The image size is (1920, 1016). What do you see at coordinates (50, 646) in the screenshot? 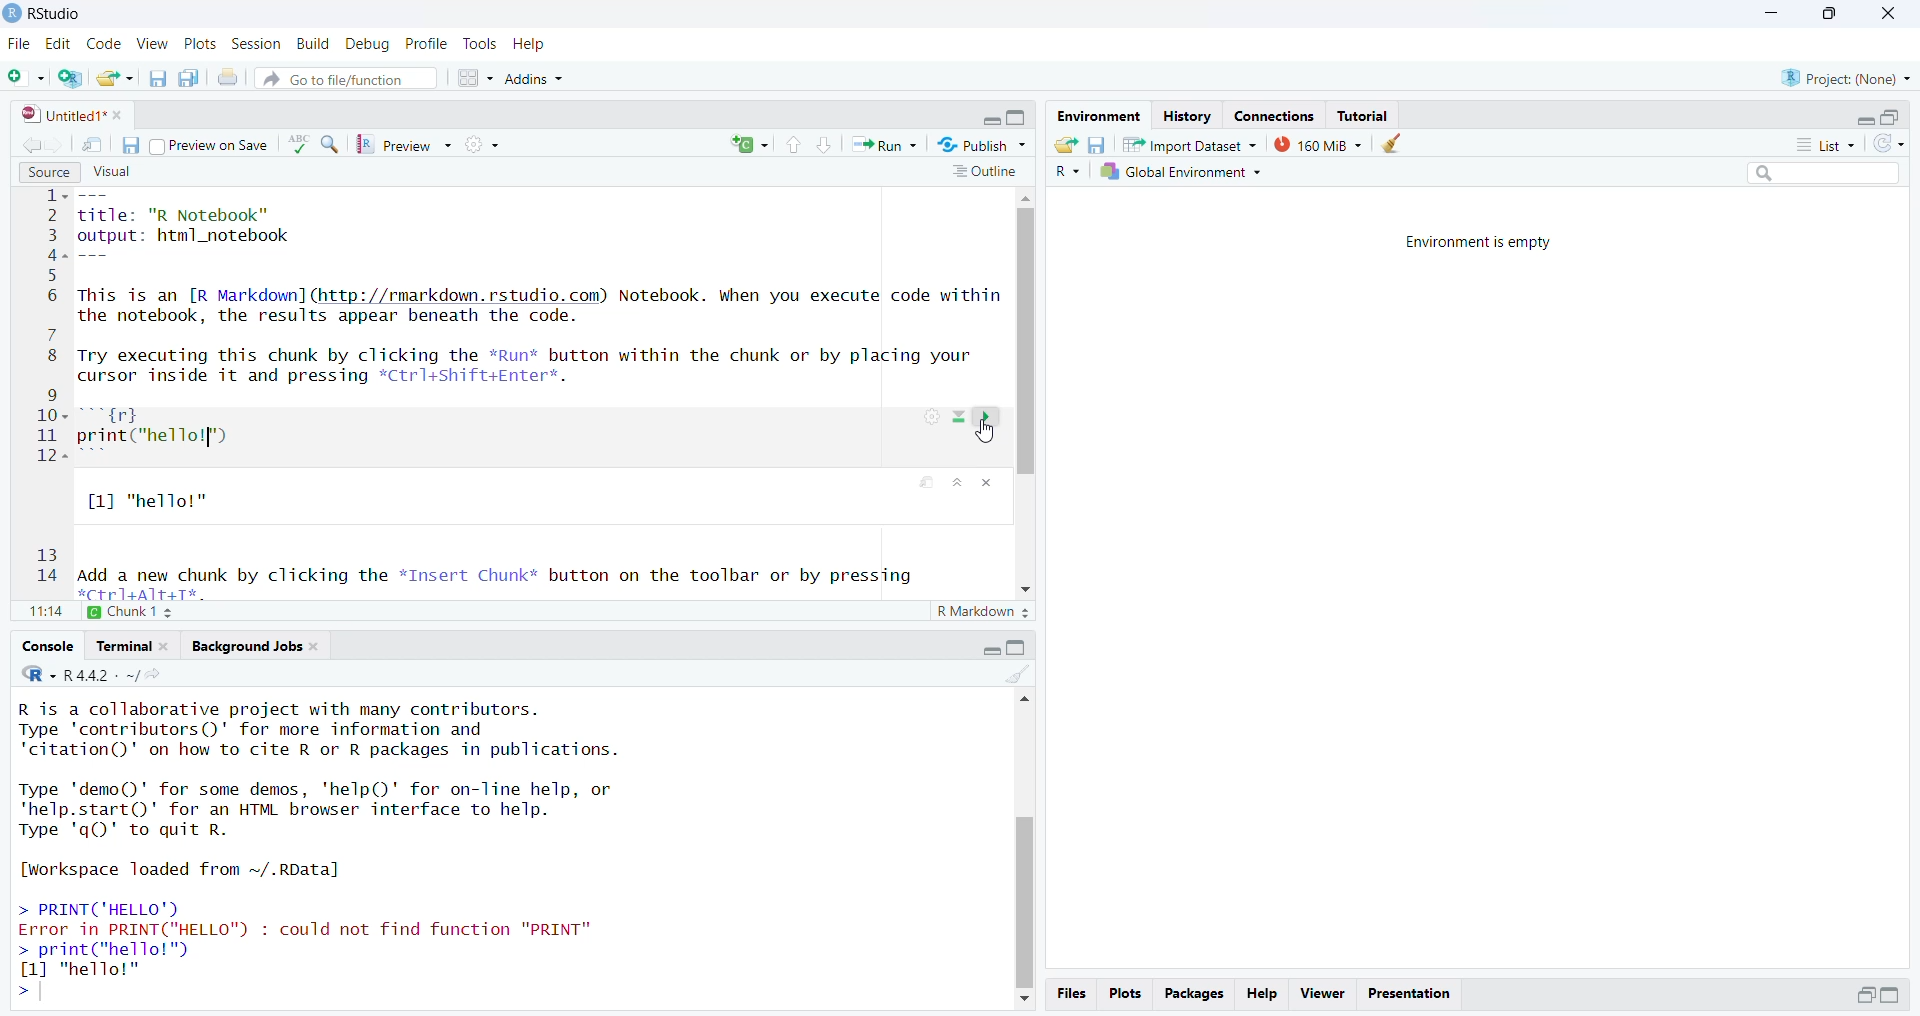
I see `console` at bounding box center [50, 646].